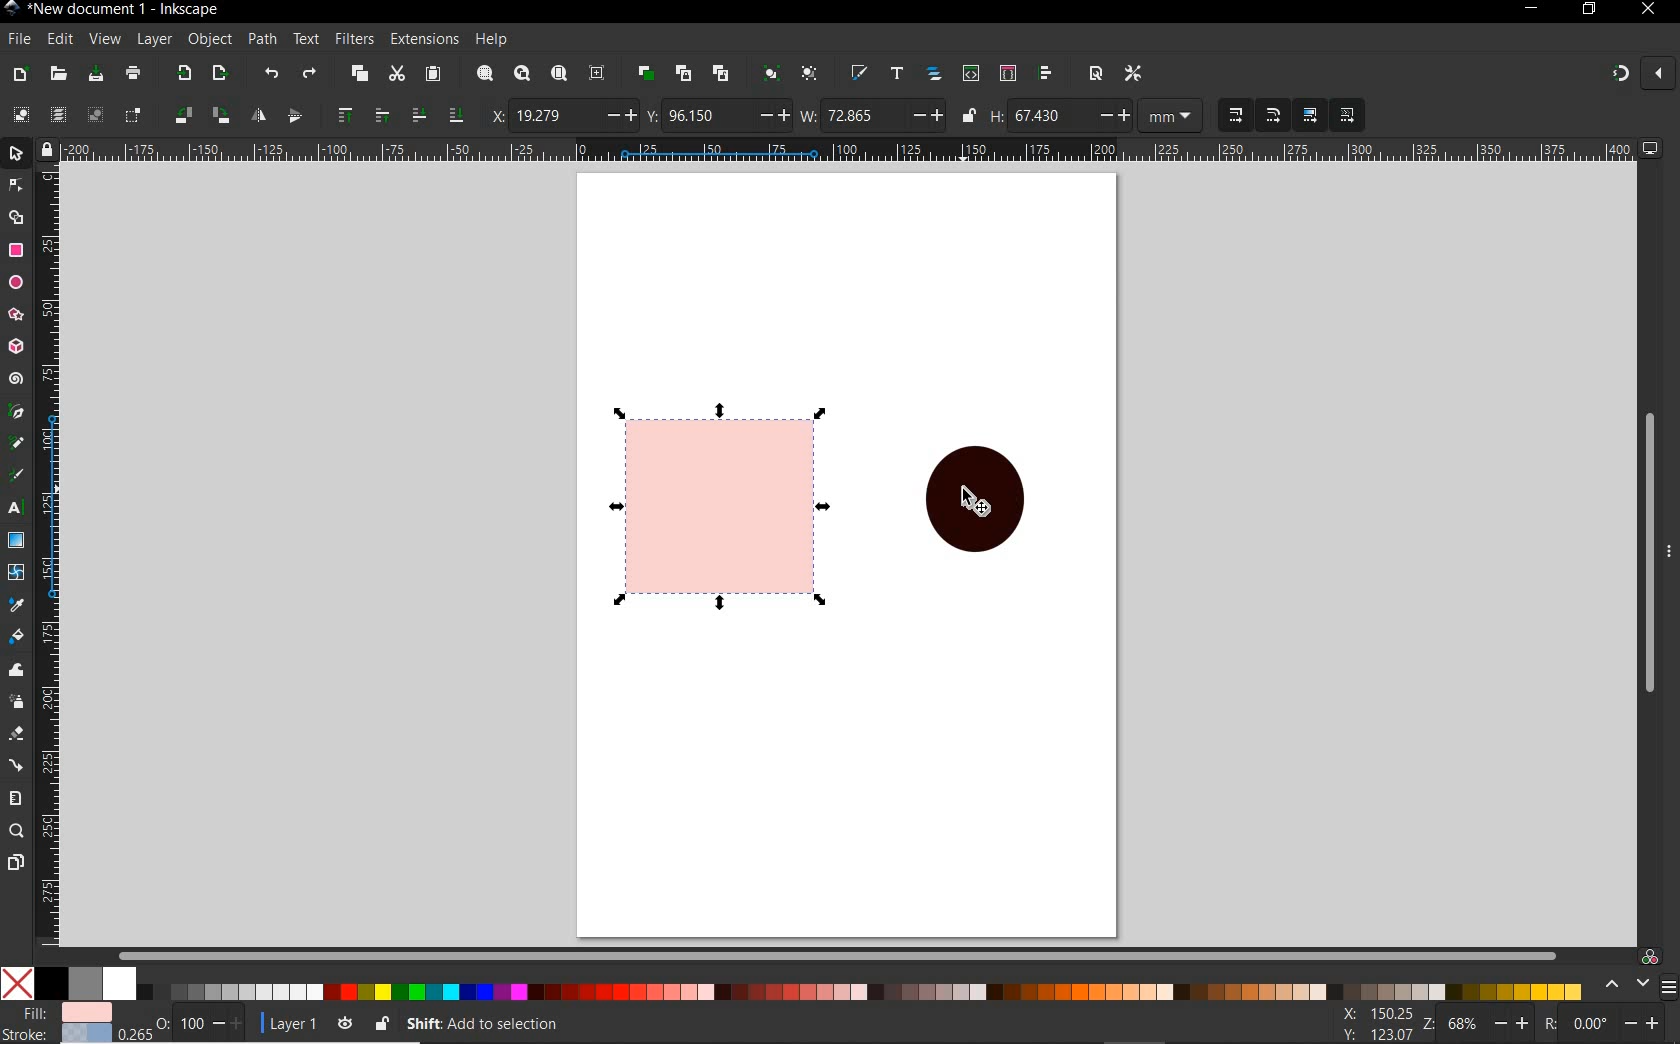  I want to click on select all, so click(20, 114).